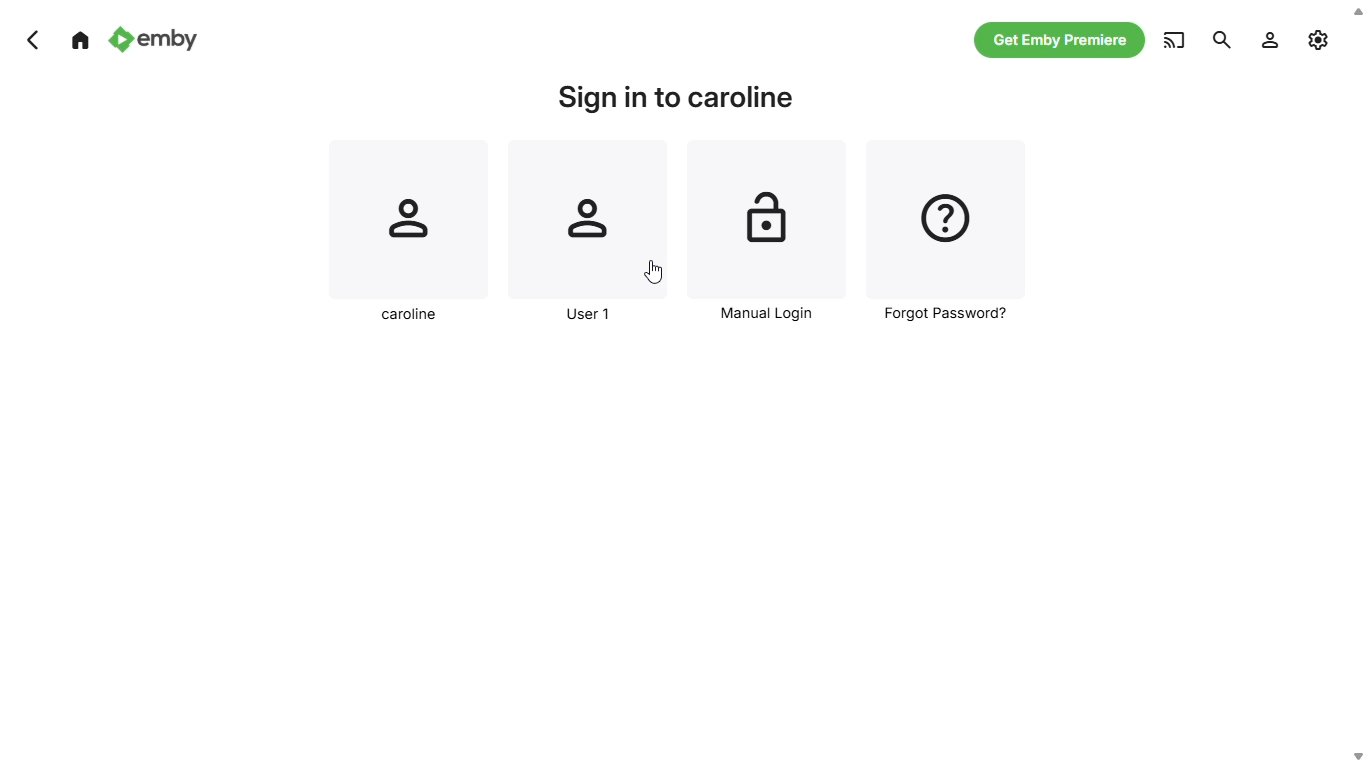 This screenshot has height=768, width=1366. What do you see at coordinates (152, 38) in the screenshot?
I see `emby` at bounding box center [152, 38].